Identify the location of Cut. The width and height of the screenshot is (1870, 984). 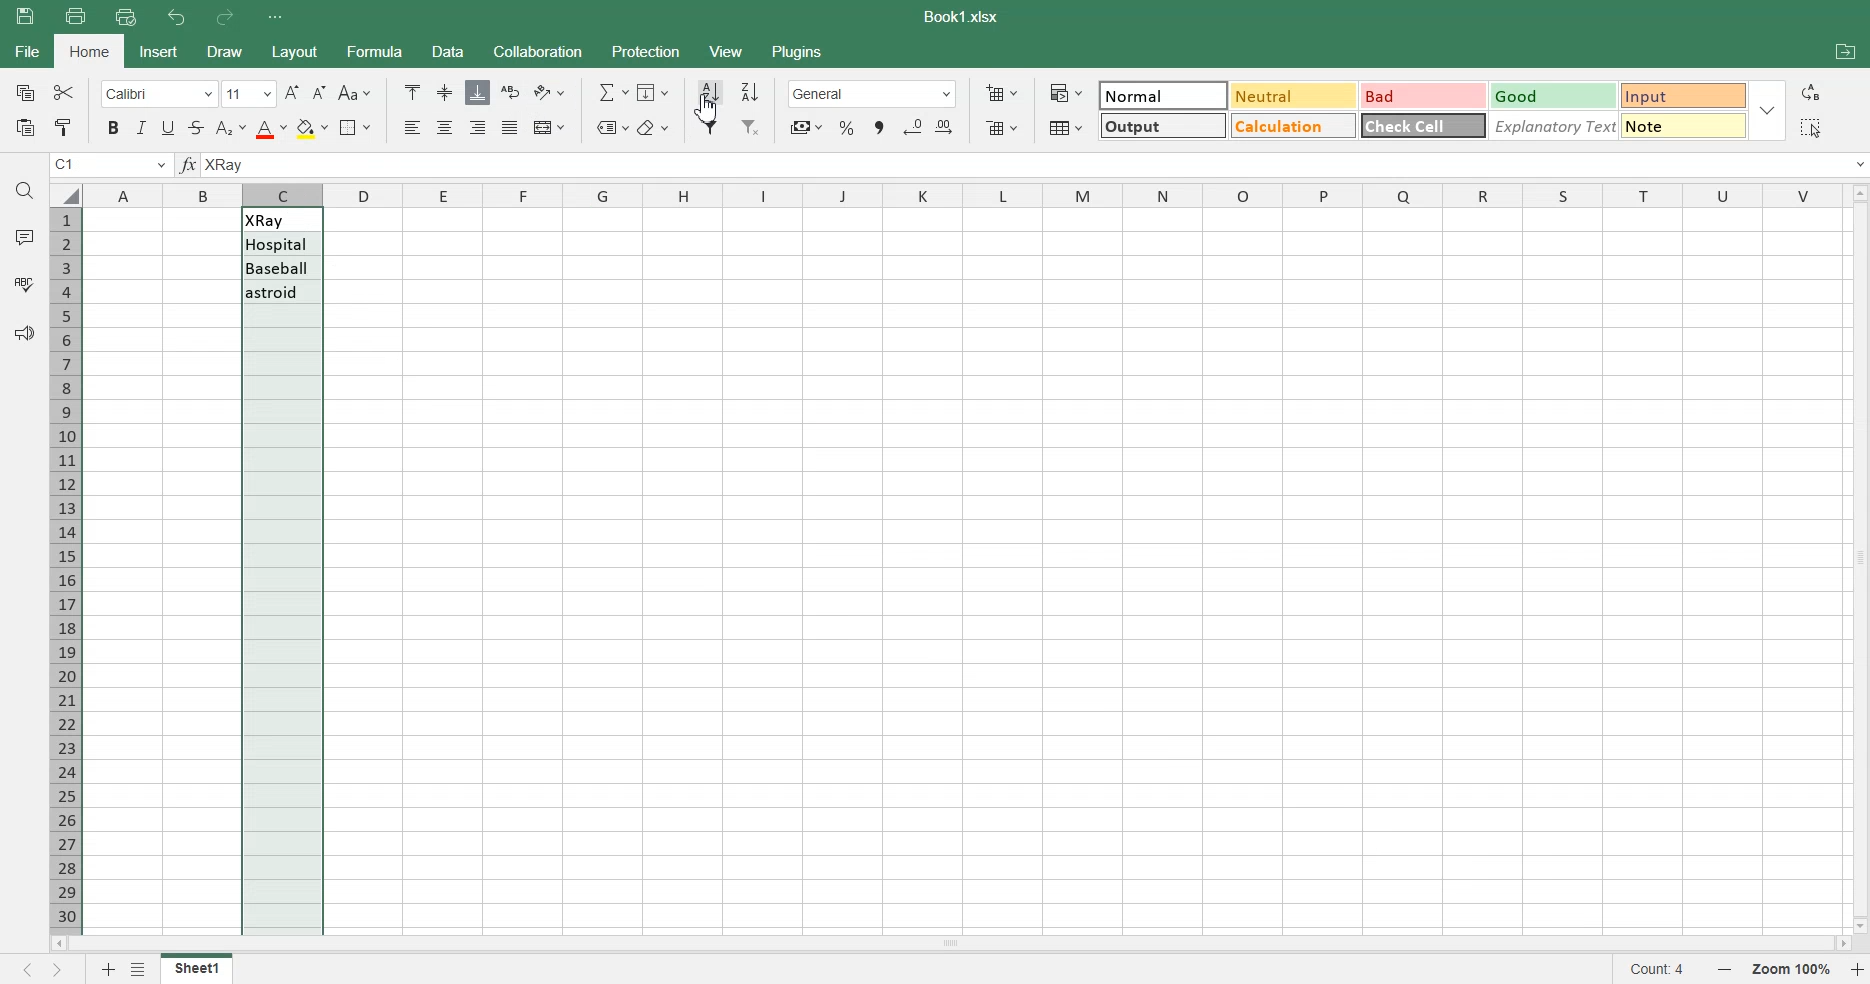
(62, 92).